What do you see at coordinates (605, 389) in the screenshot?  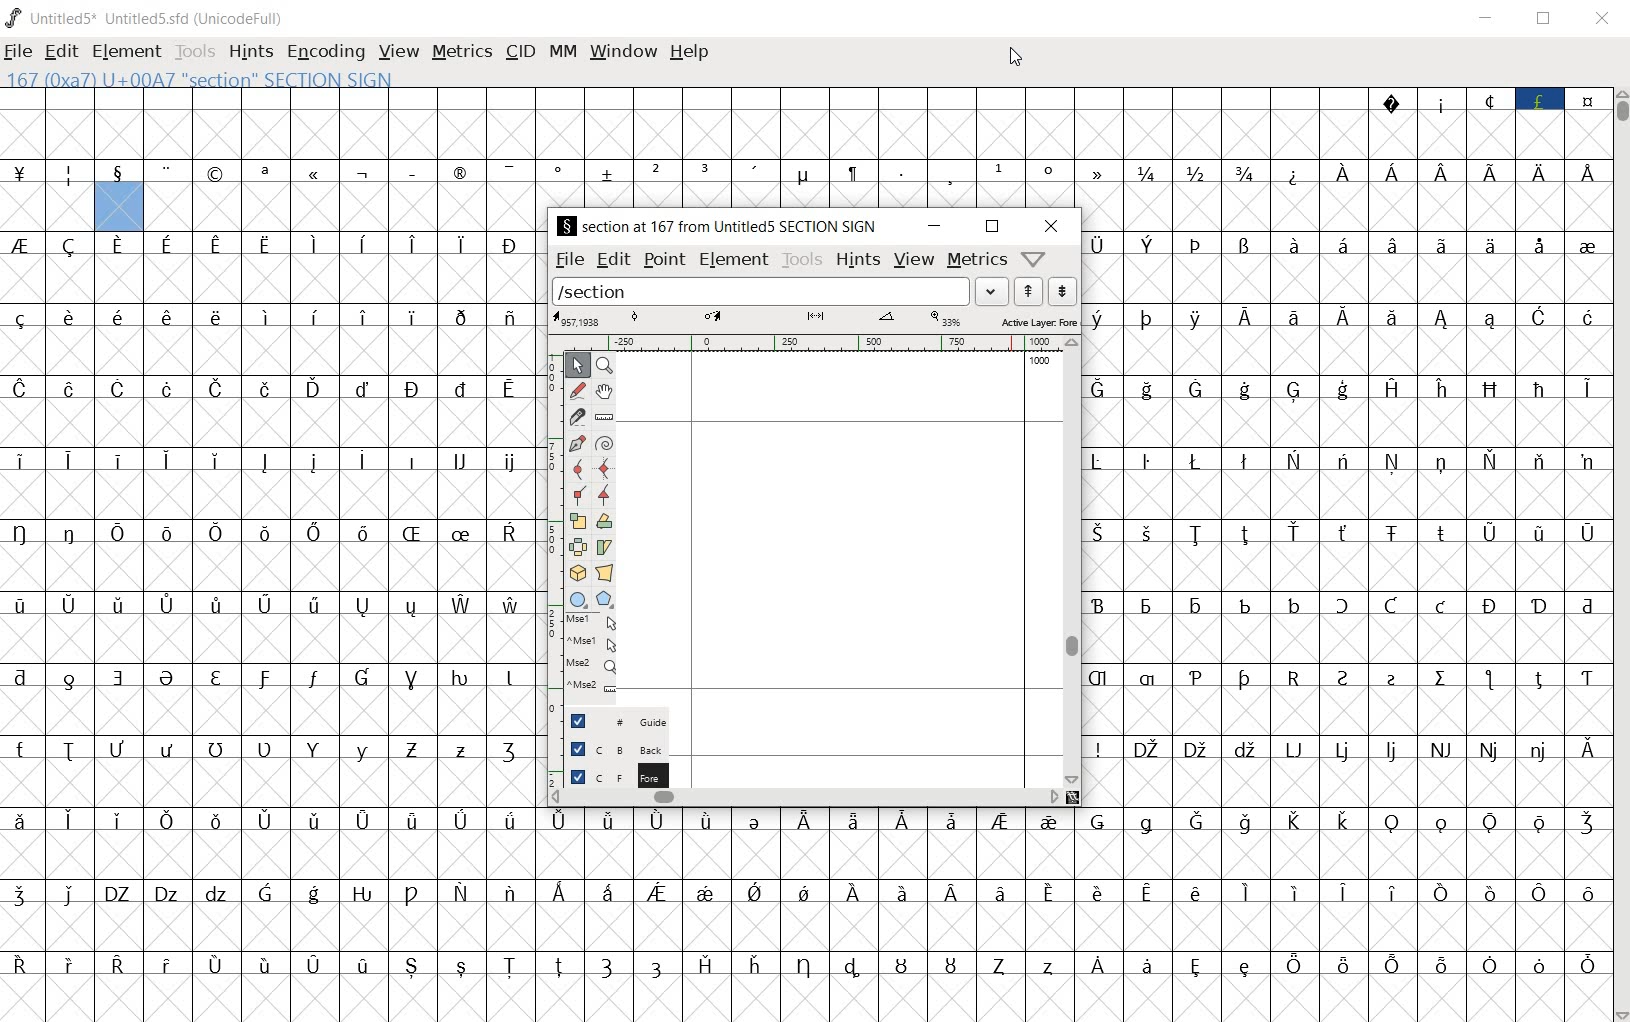 I see `scroll by hand` at bounding box center [605, 389].